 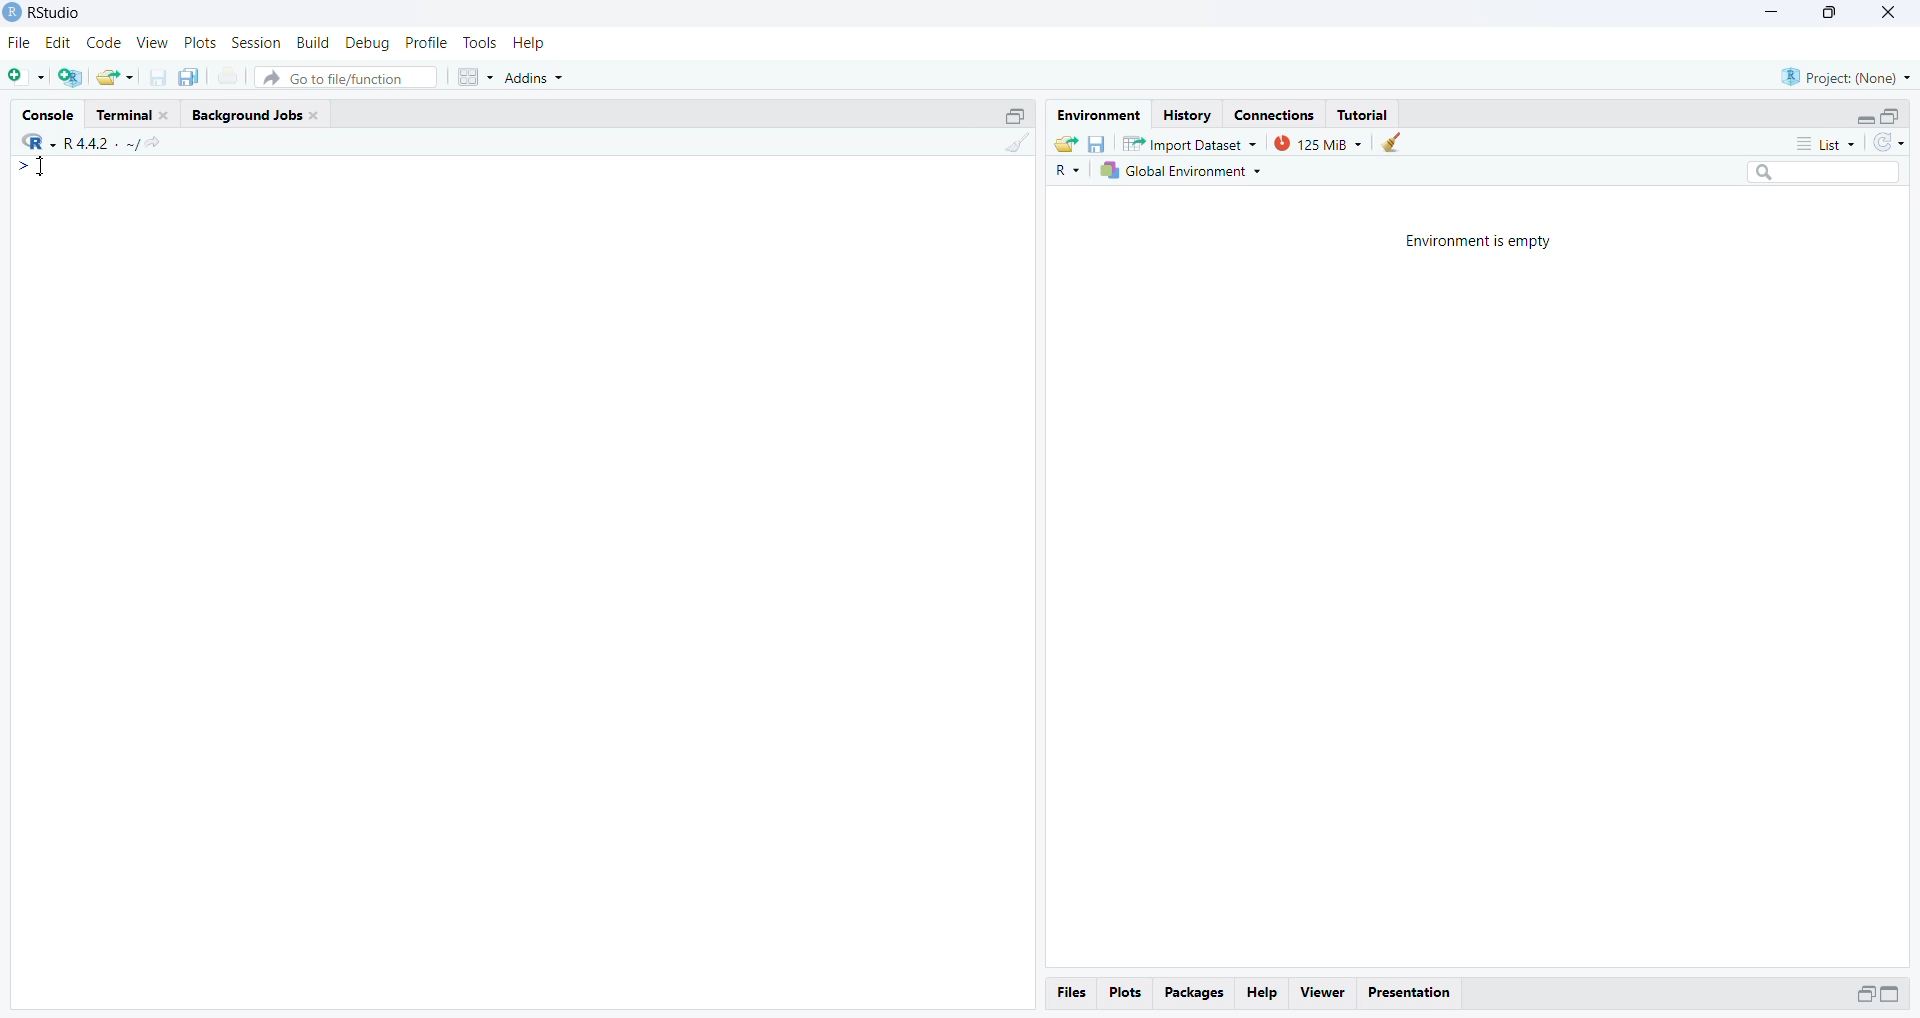 What do you see at coordinates (1123, 992) in the screenshot?
I see `Plots` at bounding box center [1123, 992].